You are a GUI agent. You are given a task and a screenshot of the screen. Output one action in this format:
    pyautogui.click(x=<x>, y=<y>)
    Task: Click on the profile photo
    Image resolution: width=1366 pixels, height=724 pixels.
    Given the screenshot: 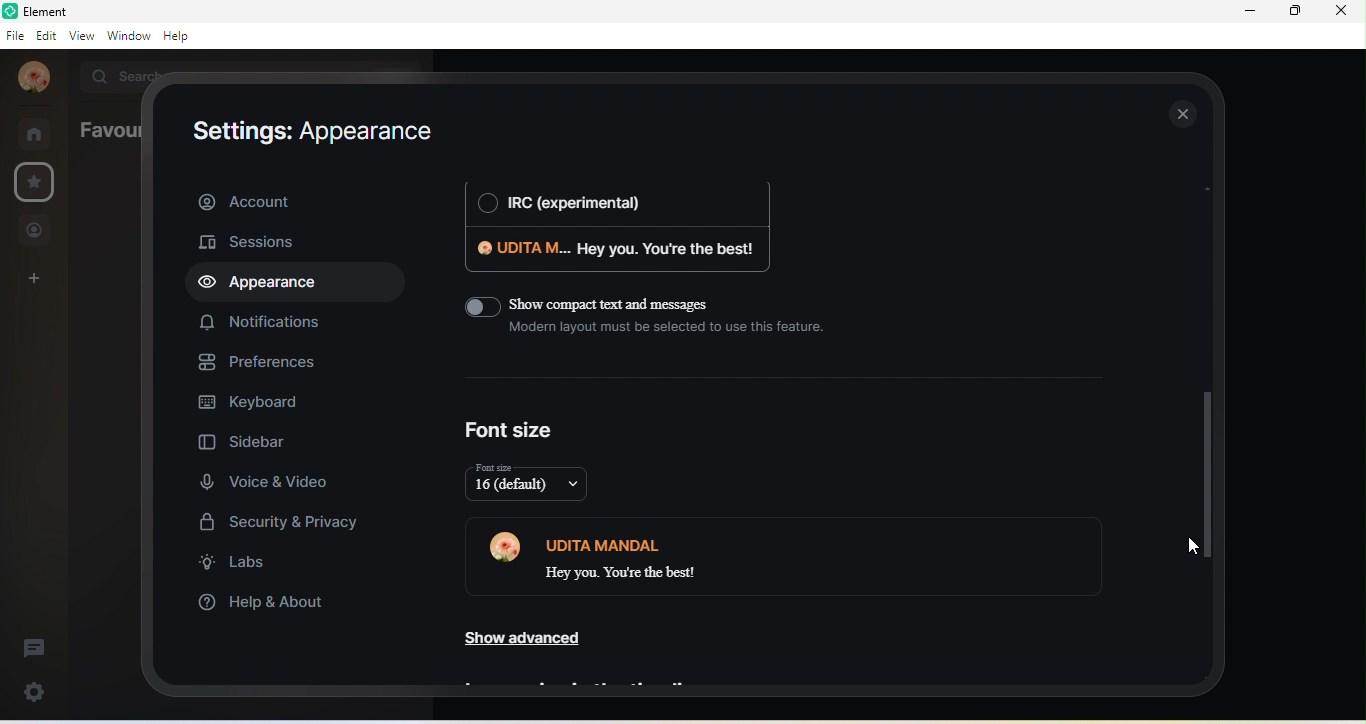 What is the action you would take?
    pyautogui.click(x=508, y=551)
    